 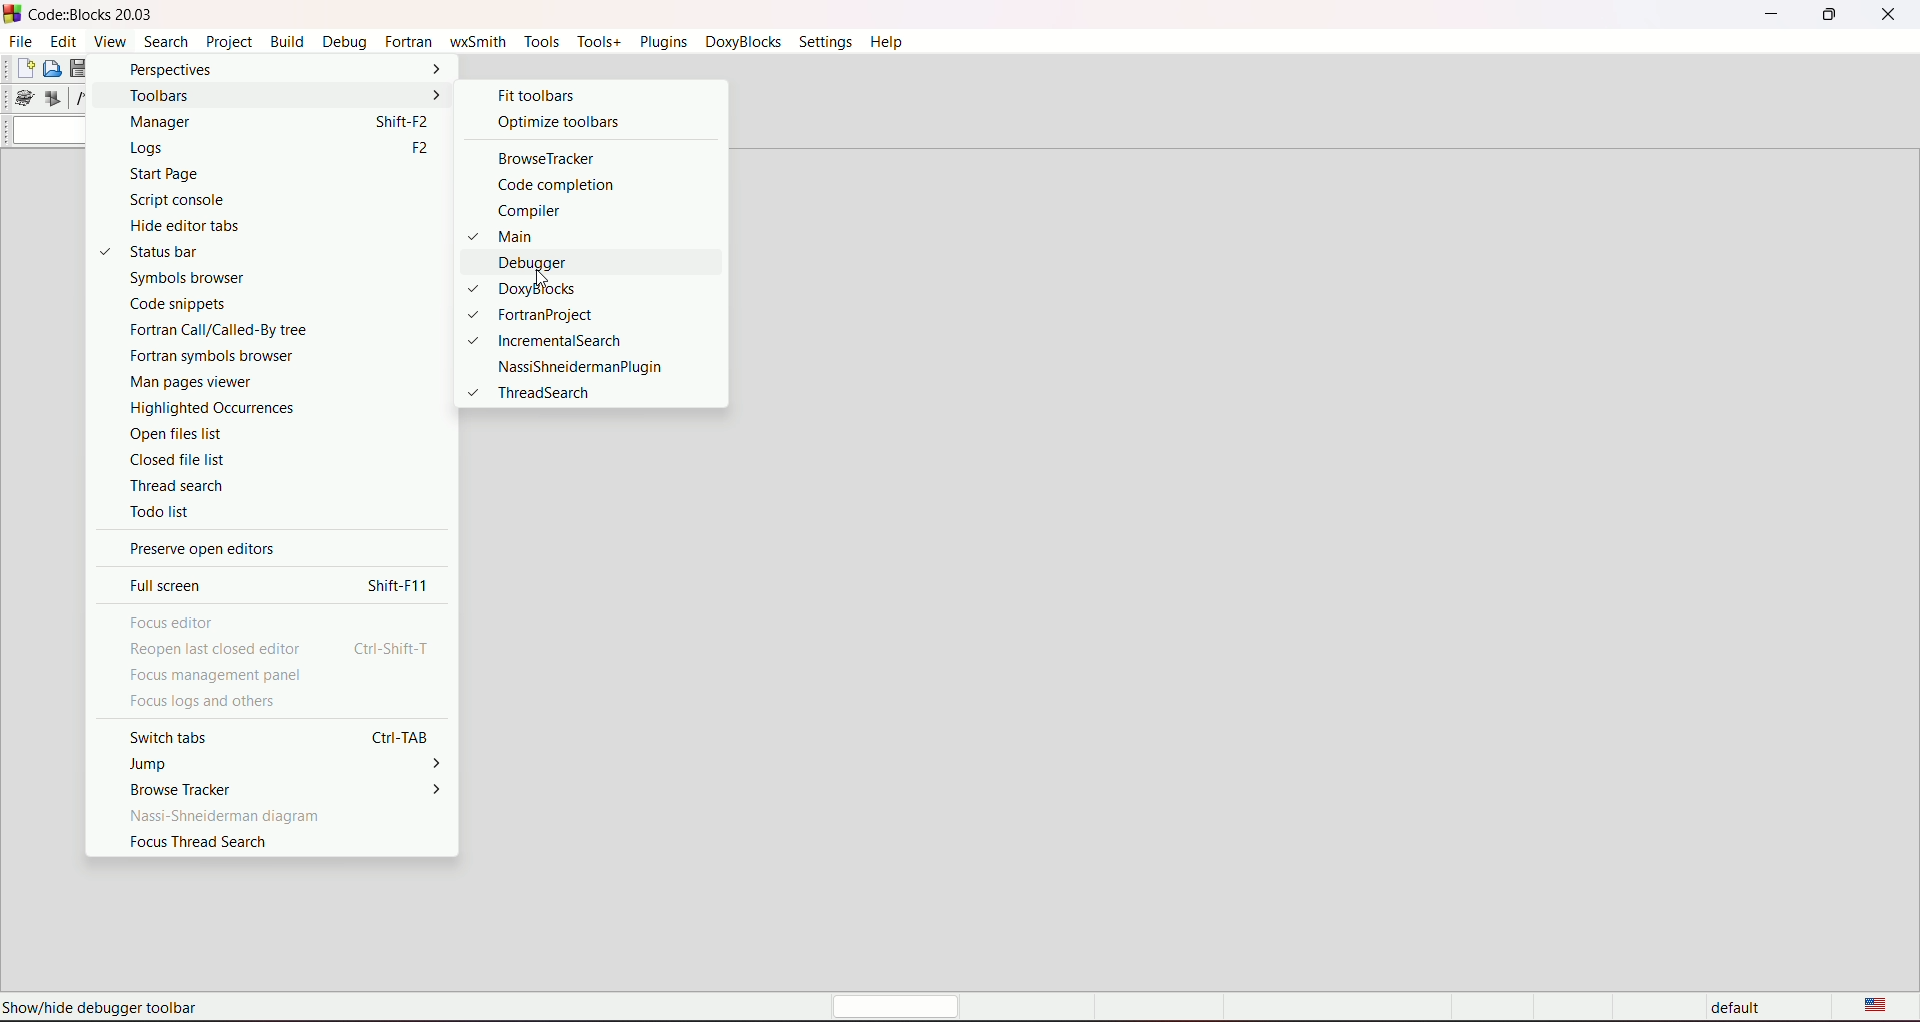 I want to click on fortran project, so click(x=553, y=313).